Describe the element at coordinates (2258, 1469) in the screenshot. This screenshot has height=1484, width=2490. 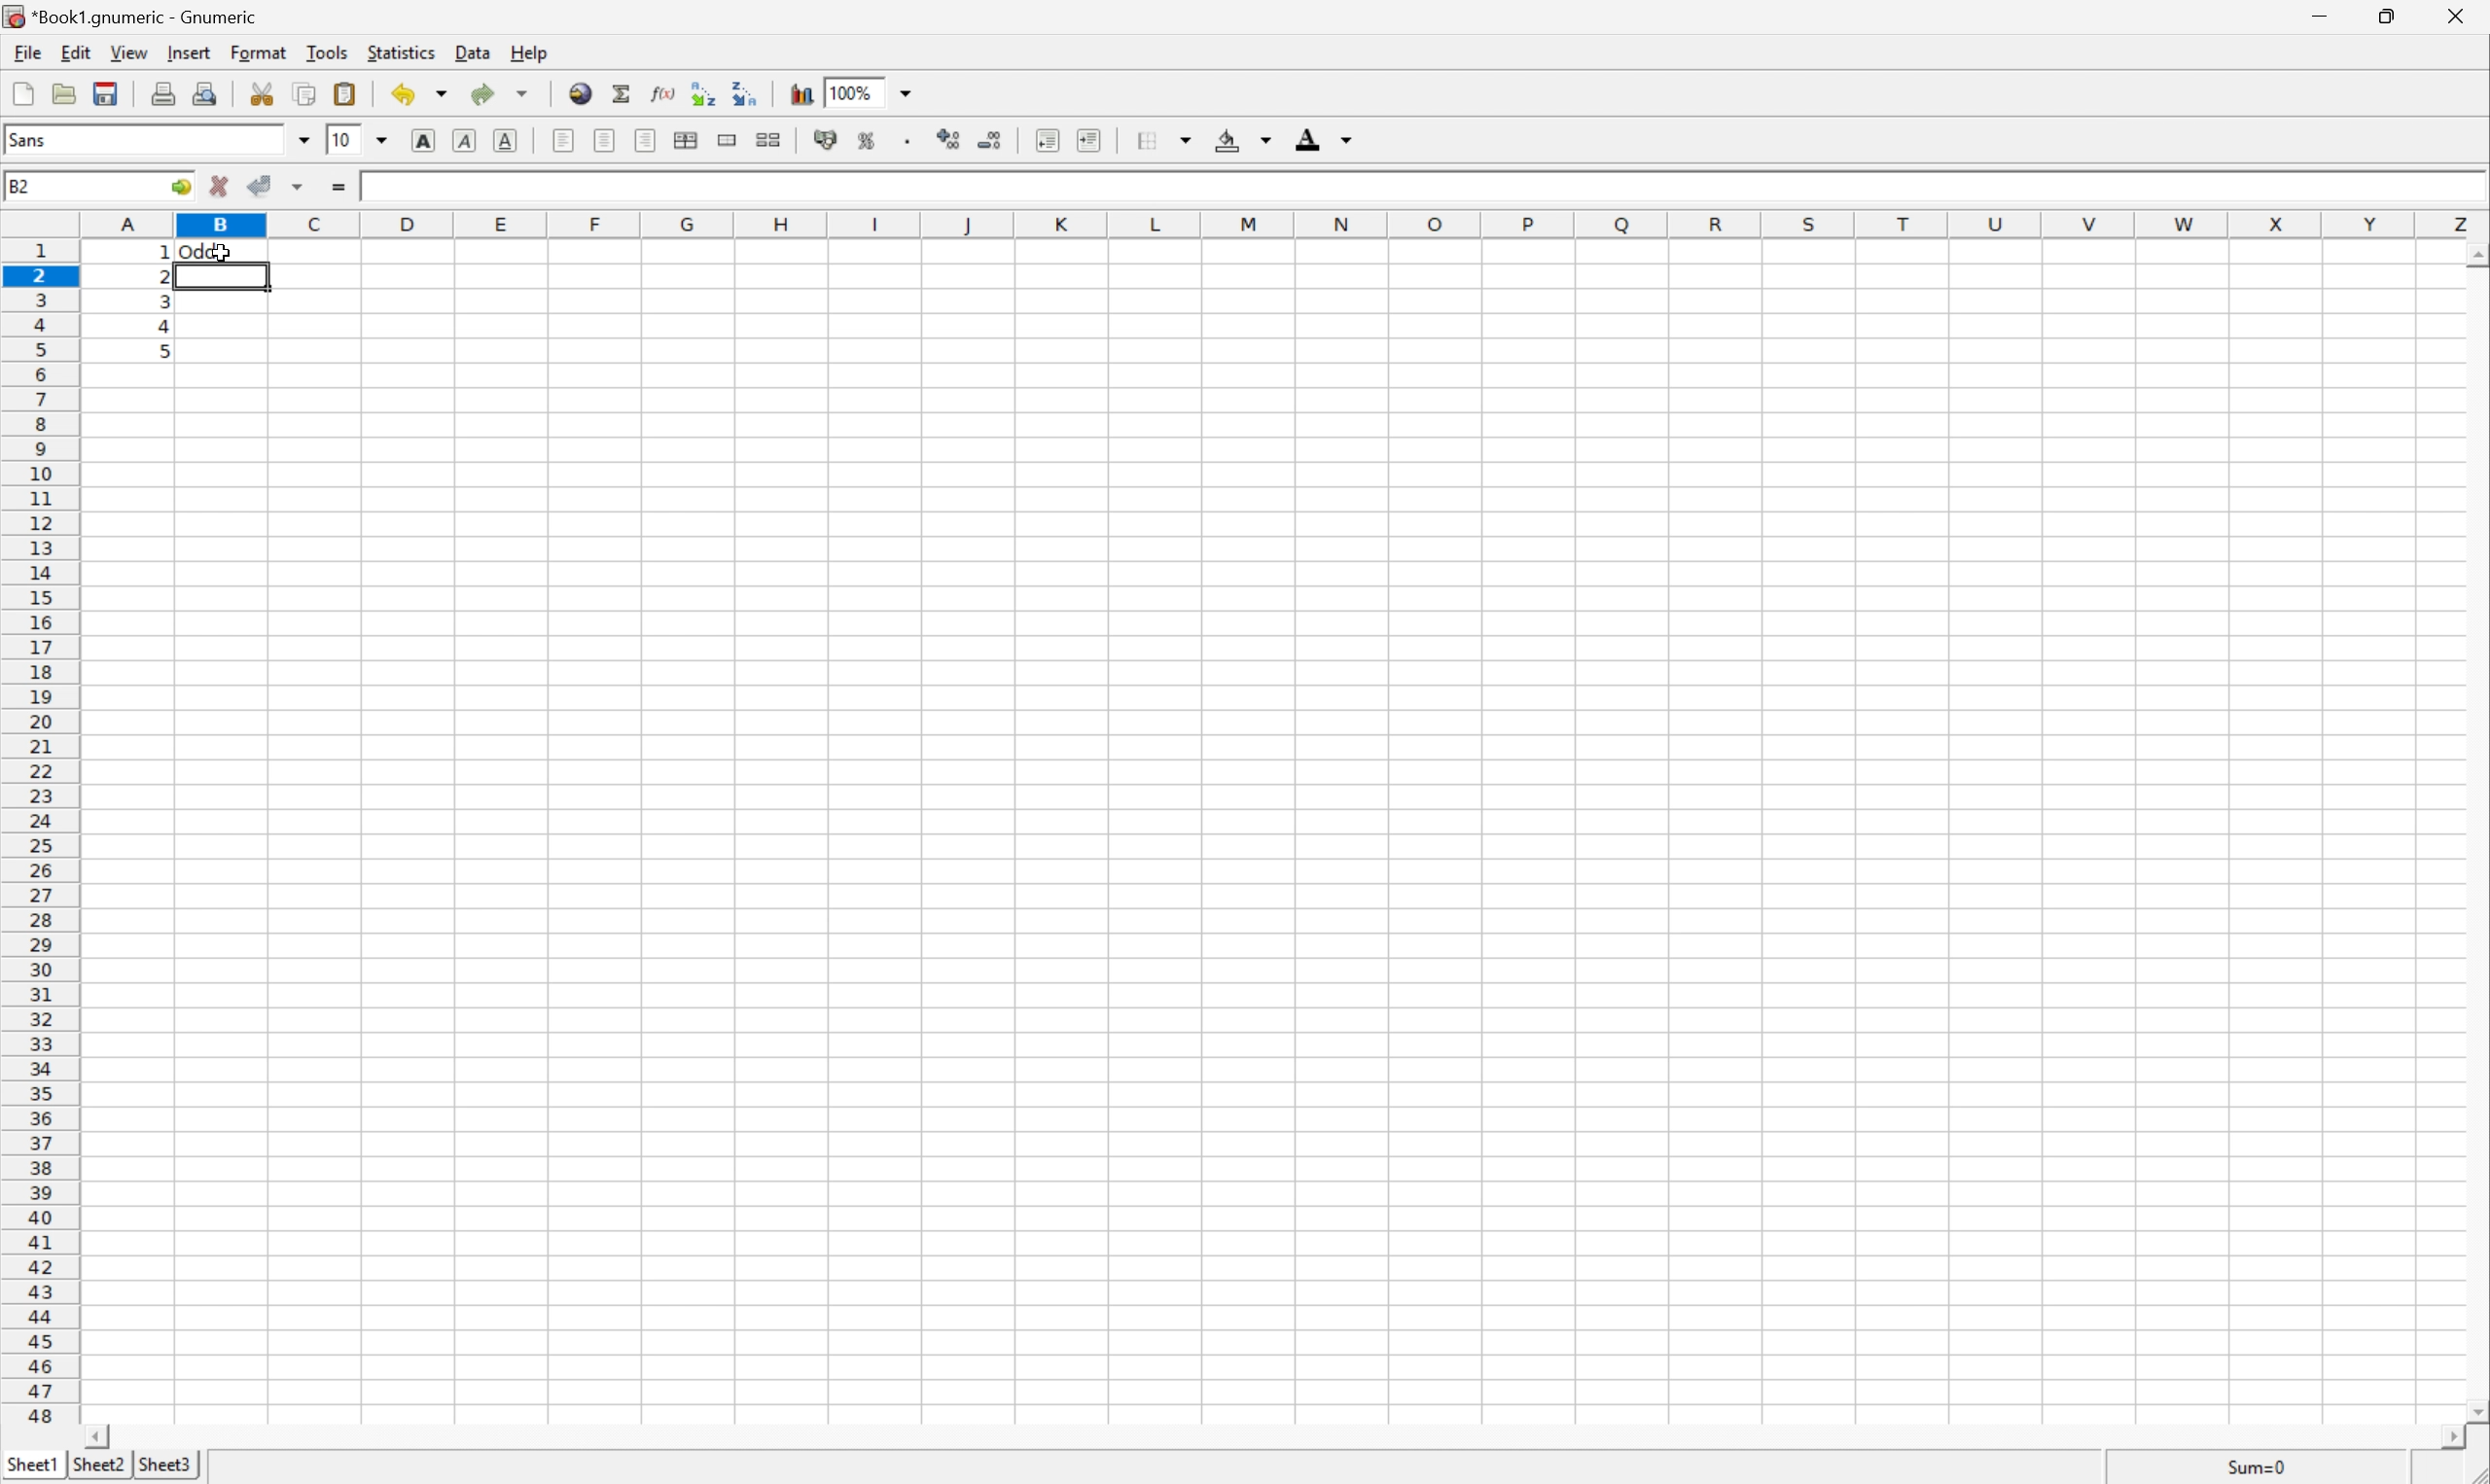
I see `Sum=1` at that location.